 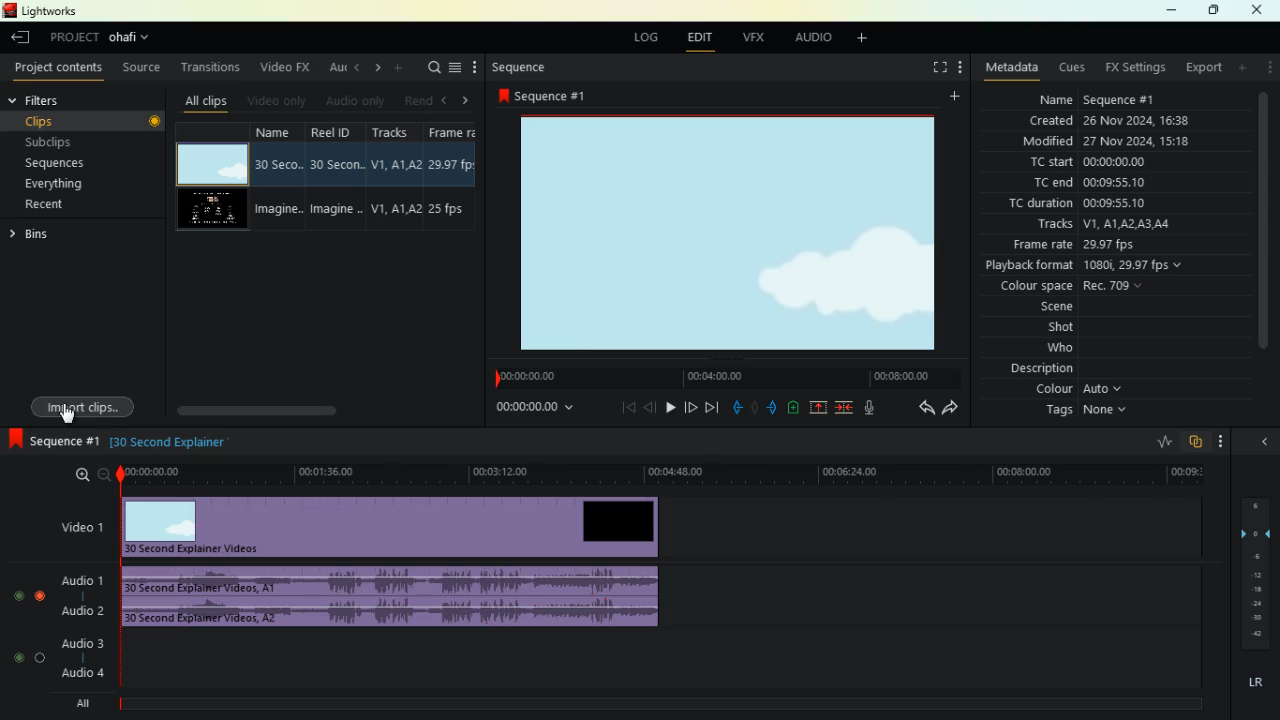 I want to click on overlap, so click(x=1194, y=442).